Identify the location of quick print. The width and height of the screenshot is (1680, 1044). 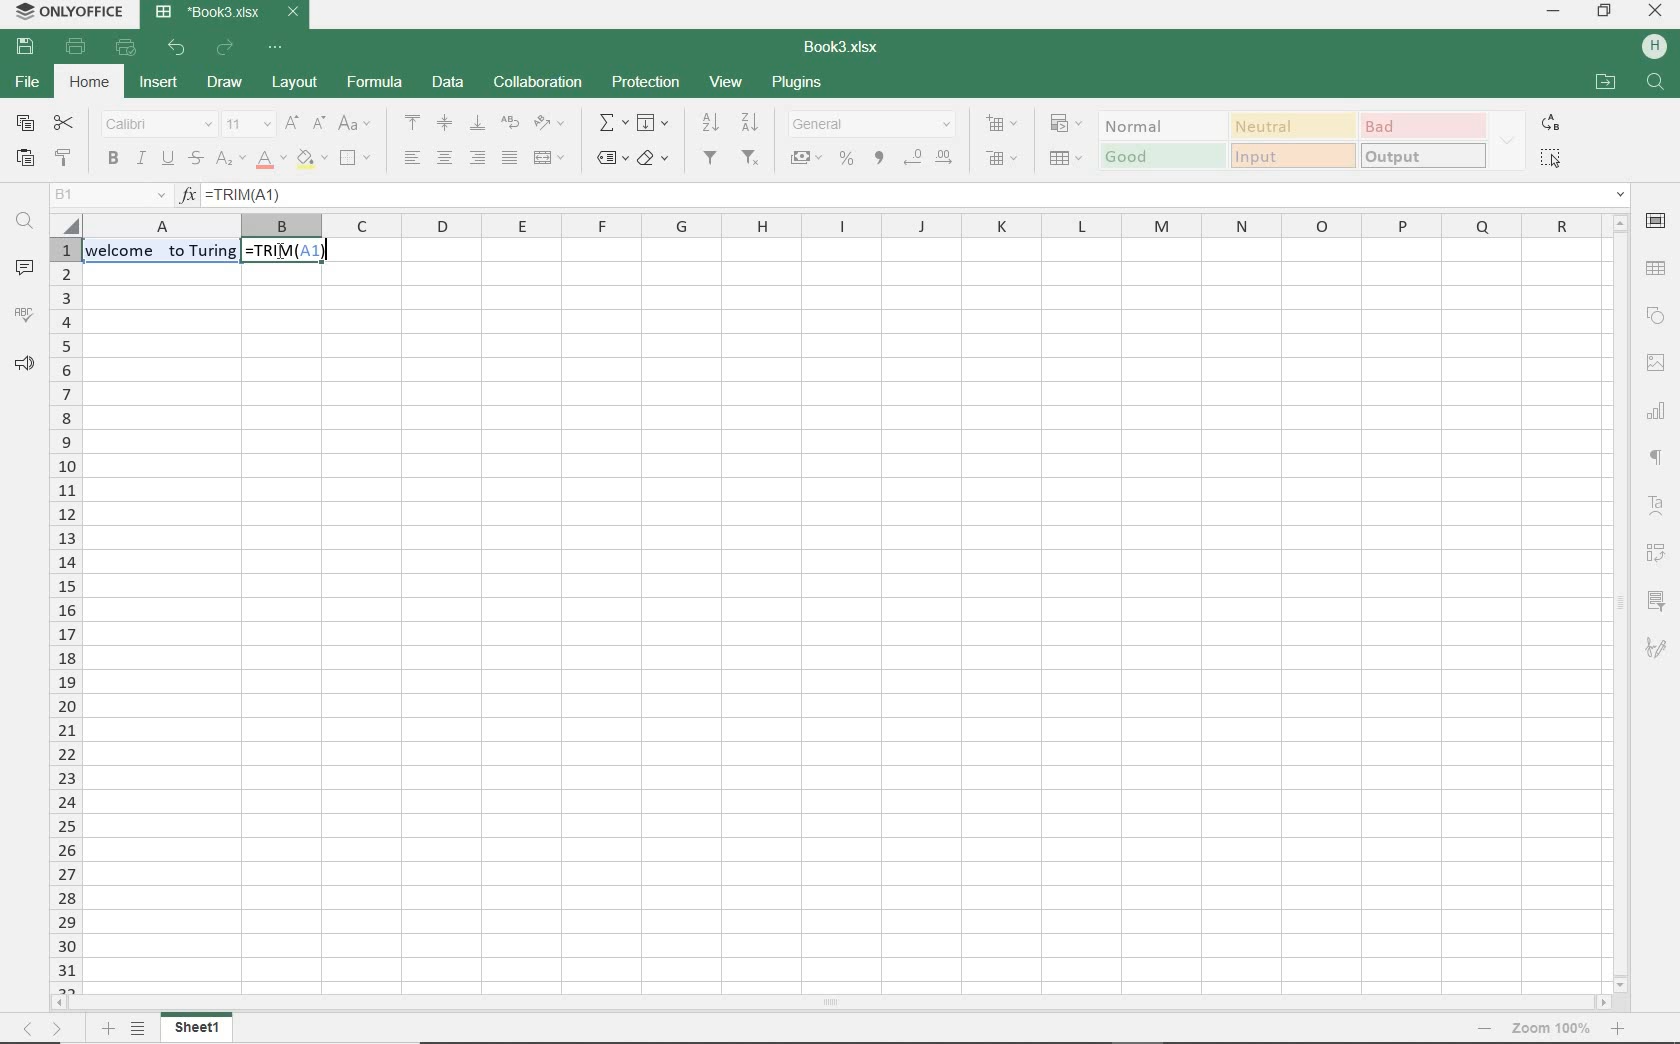
(127, 48).